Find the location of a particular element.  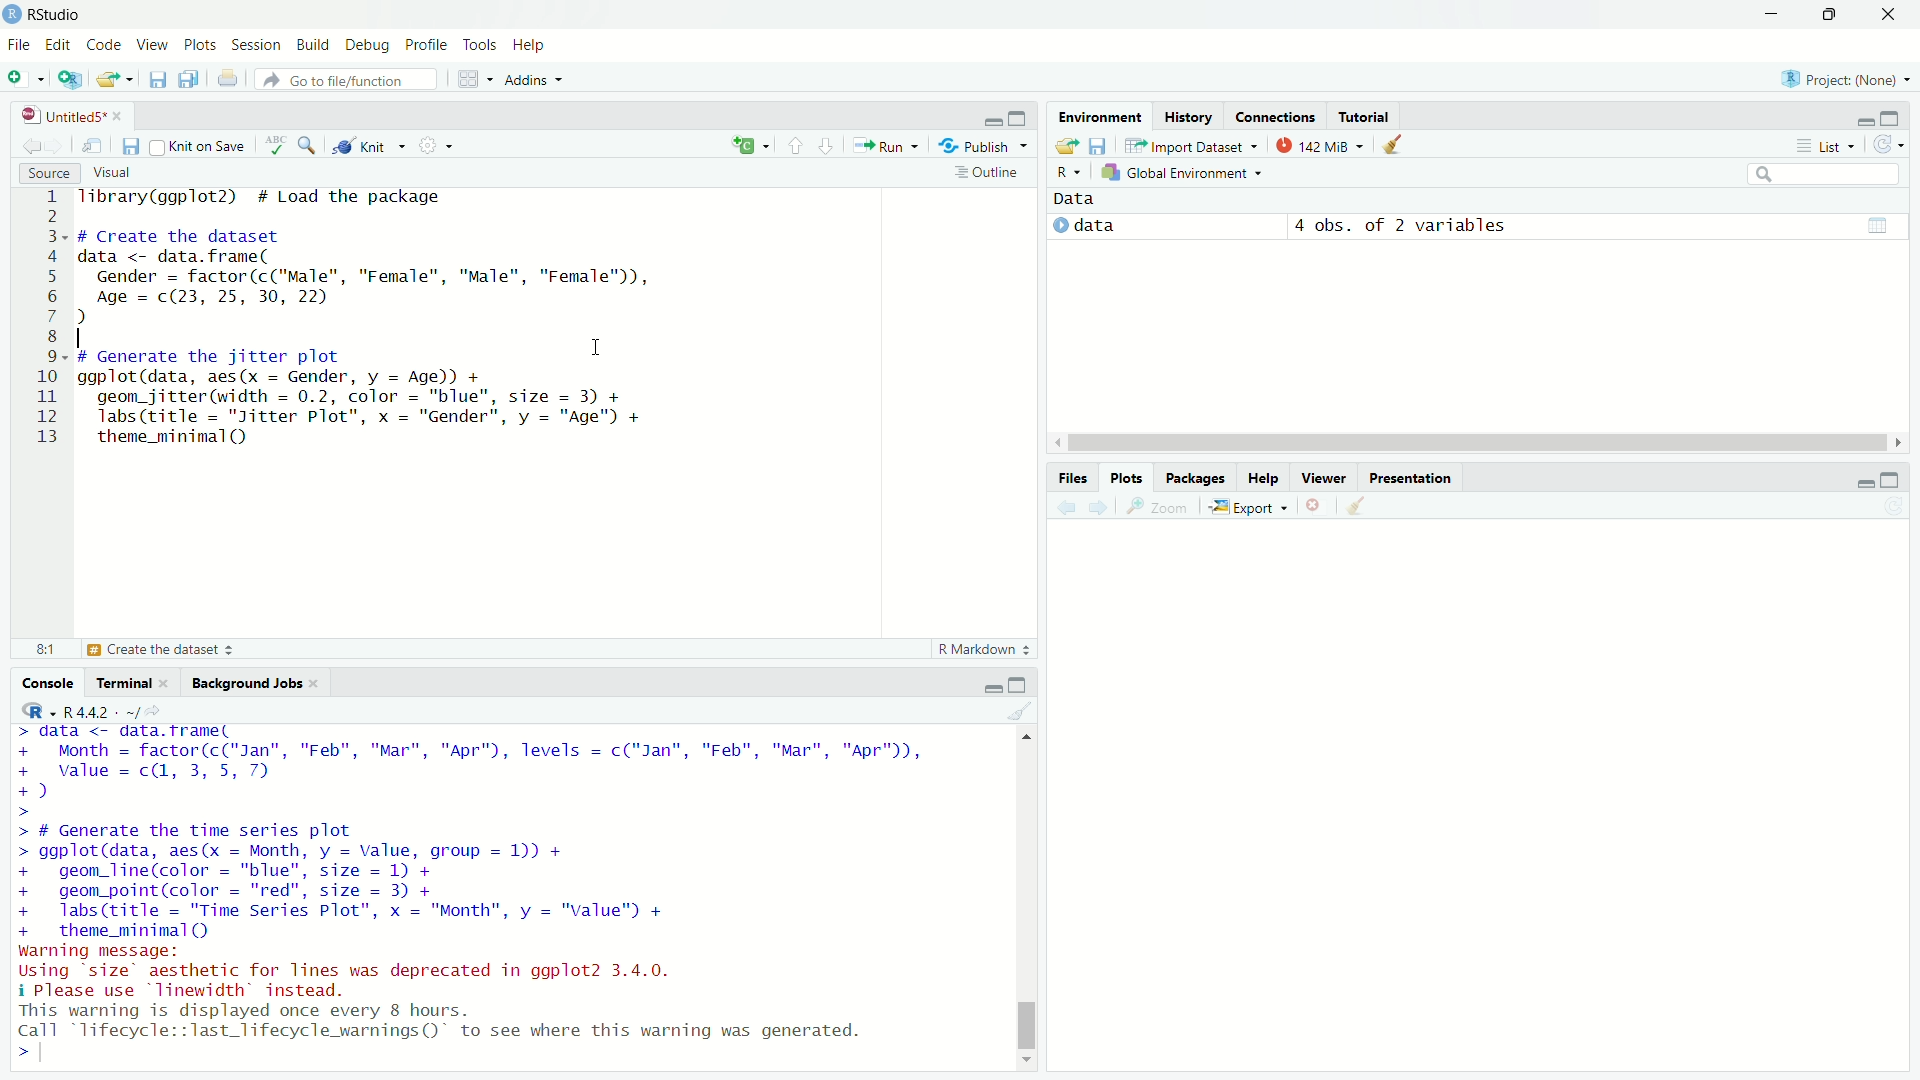

R markdown is located at coordinates (984, 648).